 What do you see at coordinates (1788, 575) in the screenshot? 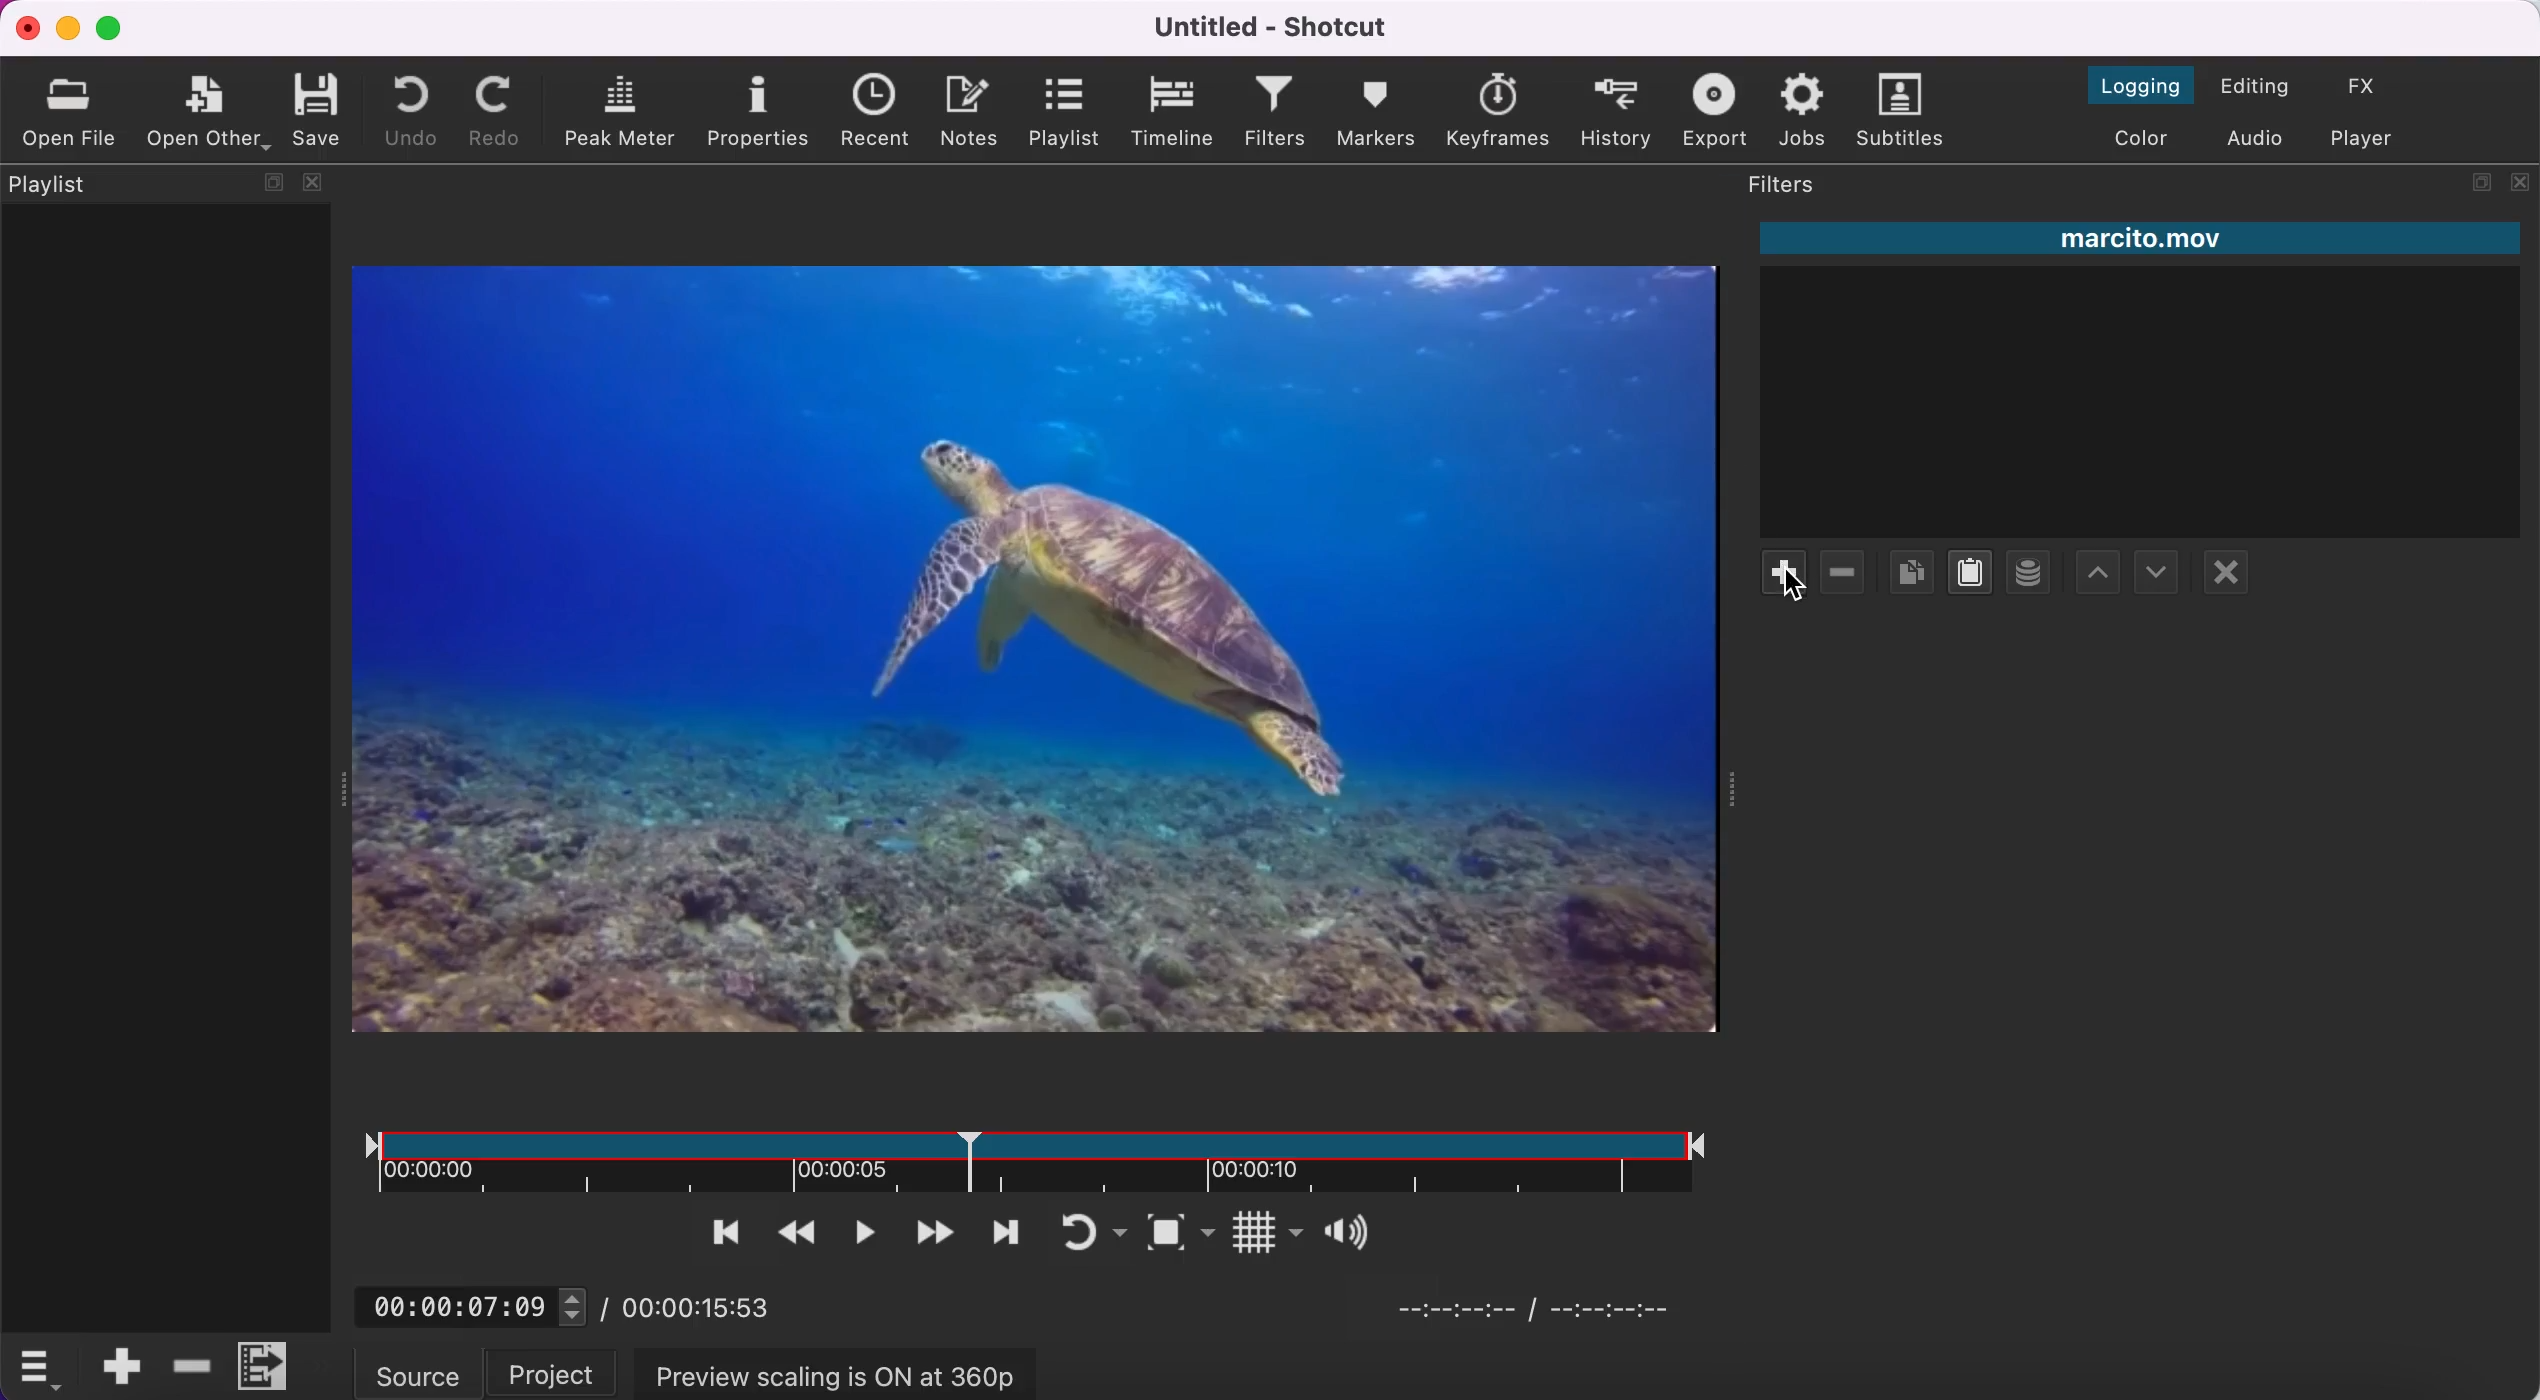
I see `add filte` at bounding box center [1788, 575].